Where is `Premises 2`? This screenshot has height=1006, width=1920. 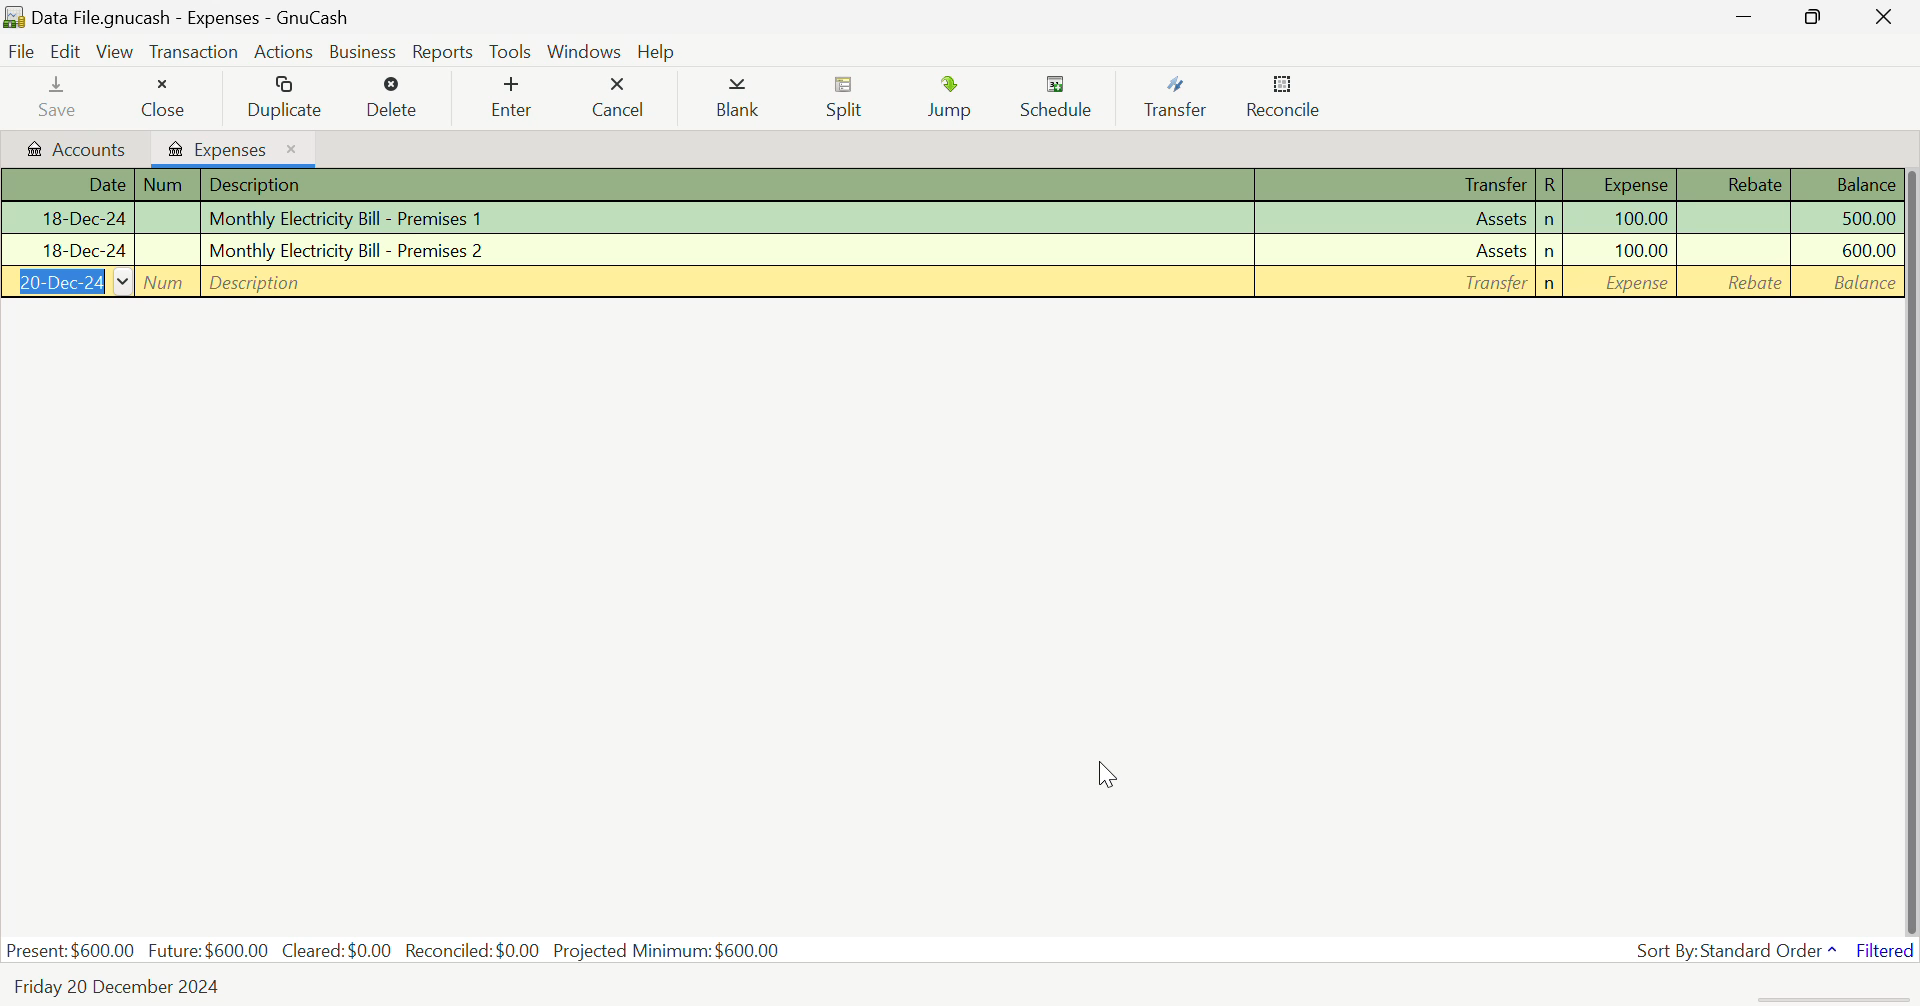
Premises 2 is located at coordinates (727, 251).